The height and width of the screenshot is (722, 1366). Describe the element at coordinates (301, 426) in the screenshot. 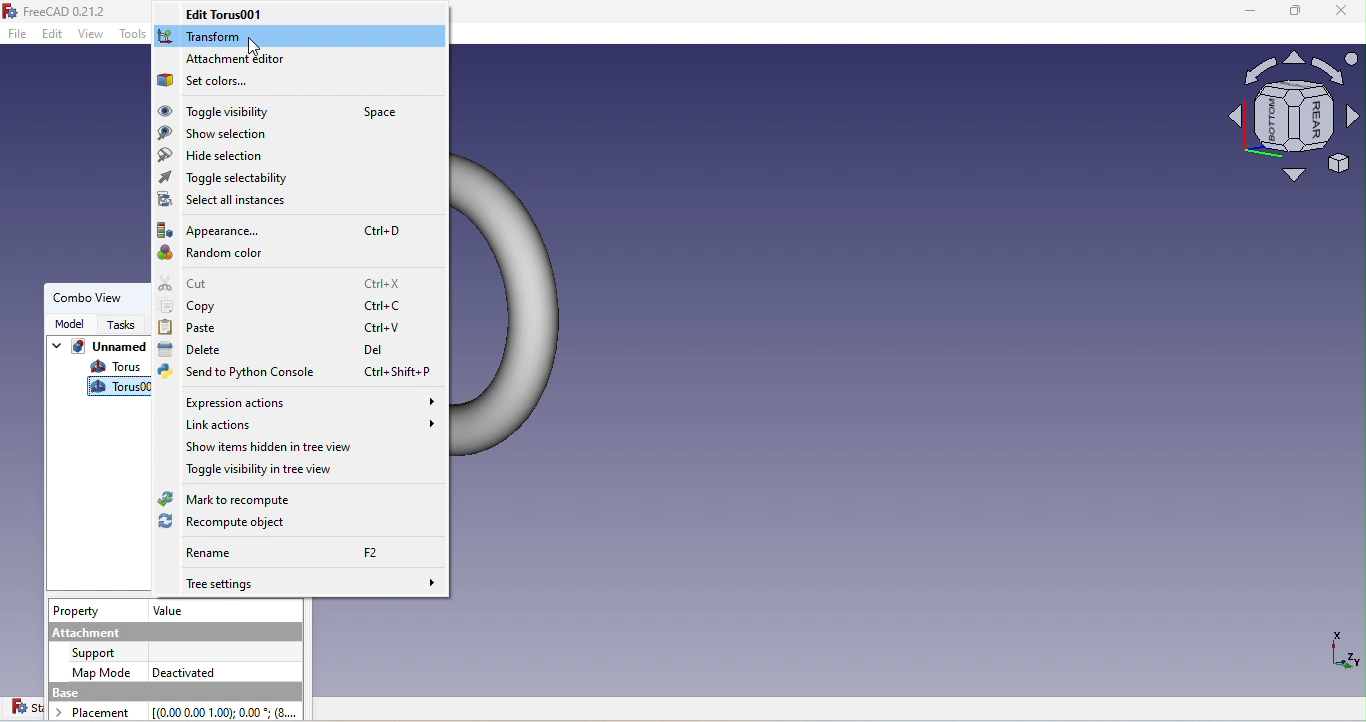

I see `Link actions` at that location.